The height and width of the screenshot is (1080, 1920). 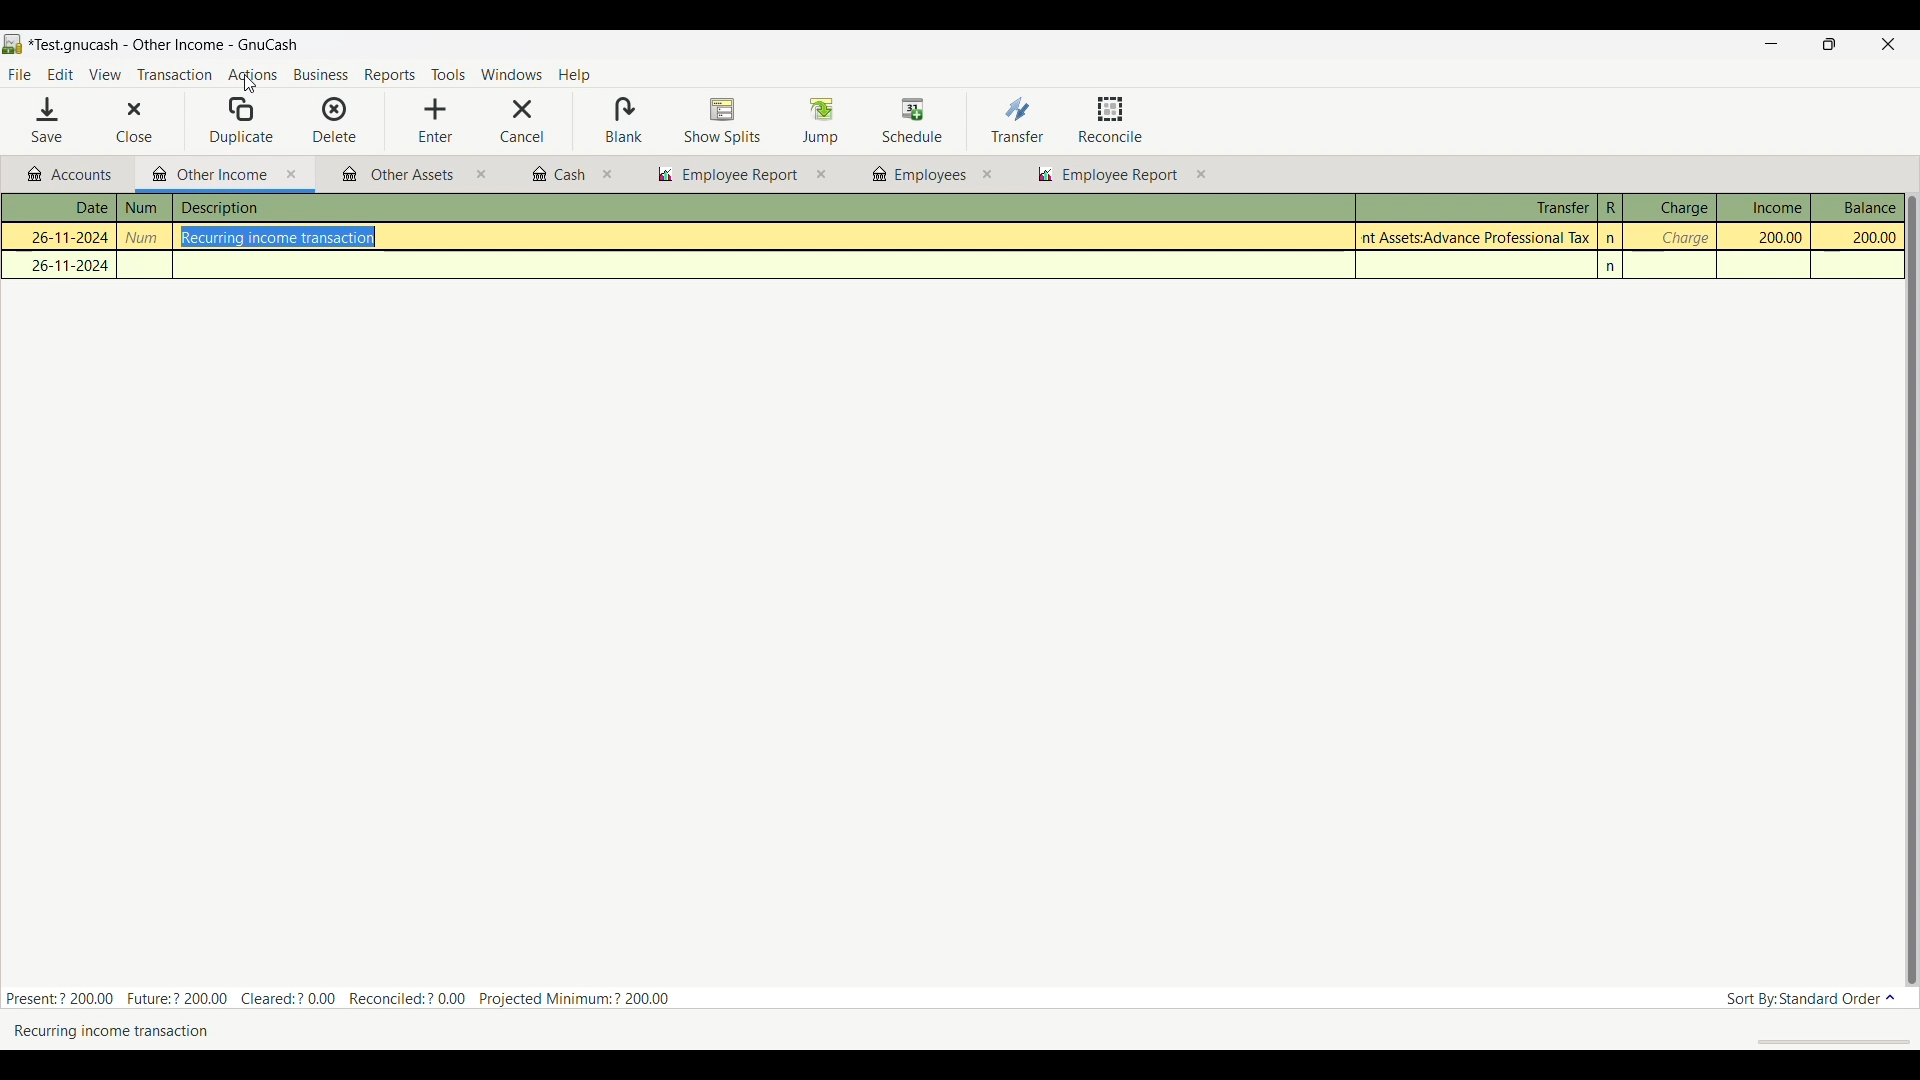 I want to click on Schedule highlighted after selection by cursor, so click(x=913, y=122).